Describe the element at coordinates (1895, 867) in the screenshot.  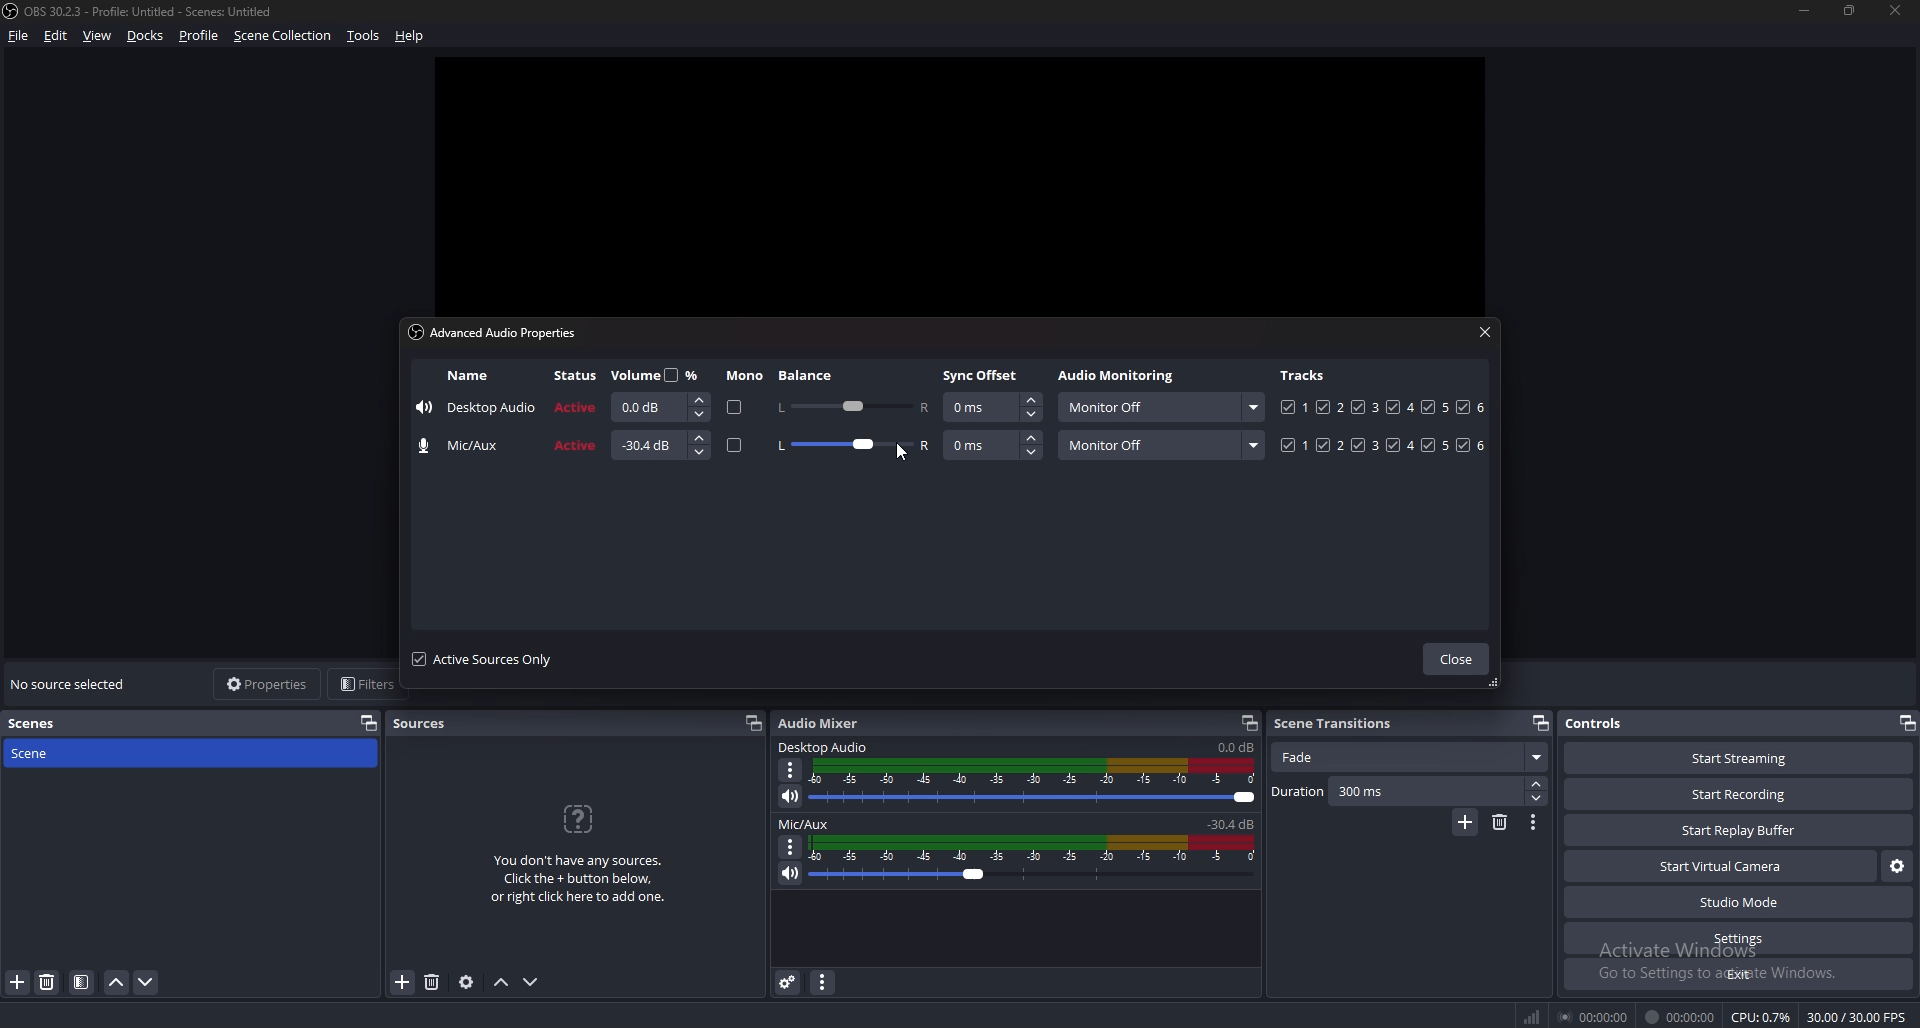
I see `configure virtual camera` at that location.